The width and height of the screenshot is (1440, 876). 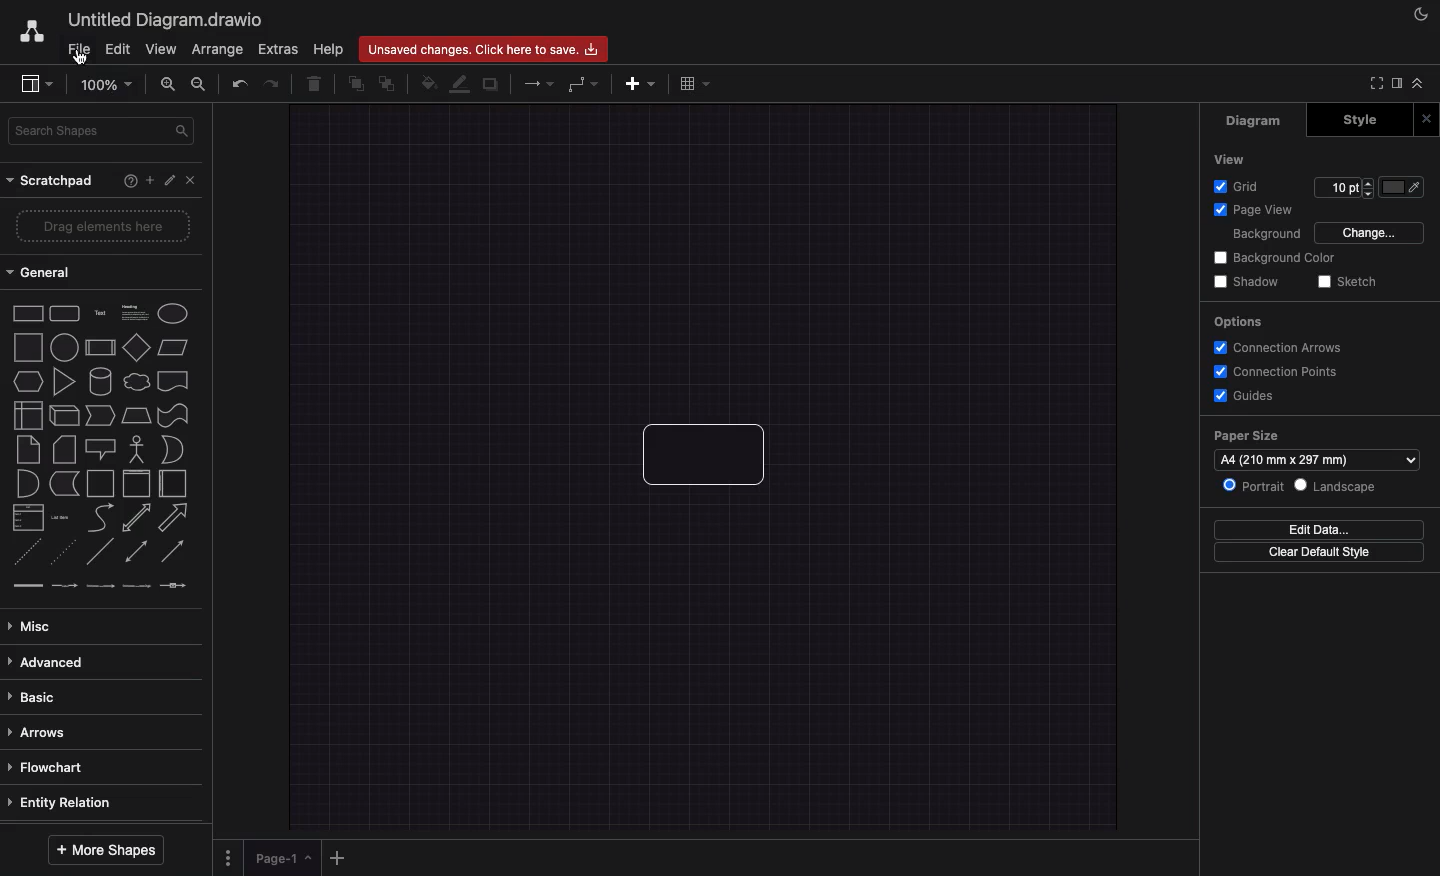 What do you see at coordinates (217, 51) in the screenshot?
I see `Arrange` at bounding box center [217, 51].